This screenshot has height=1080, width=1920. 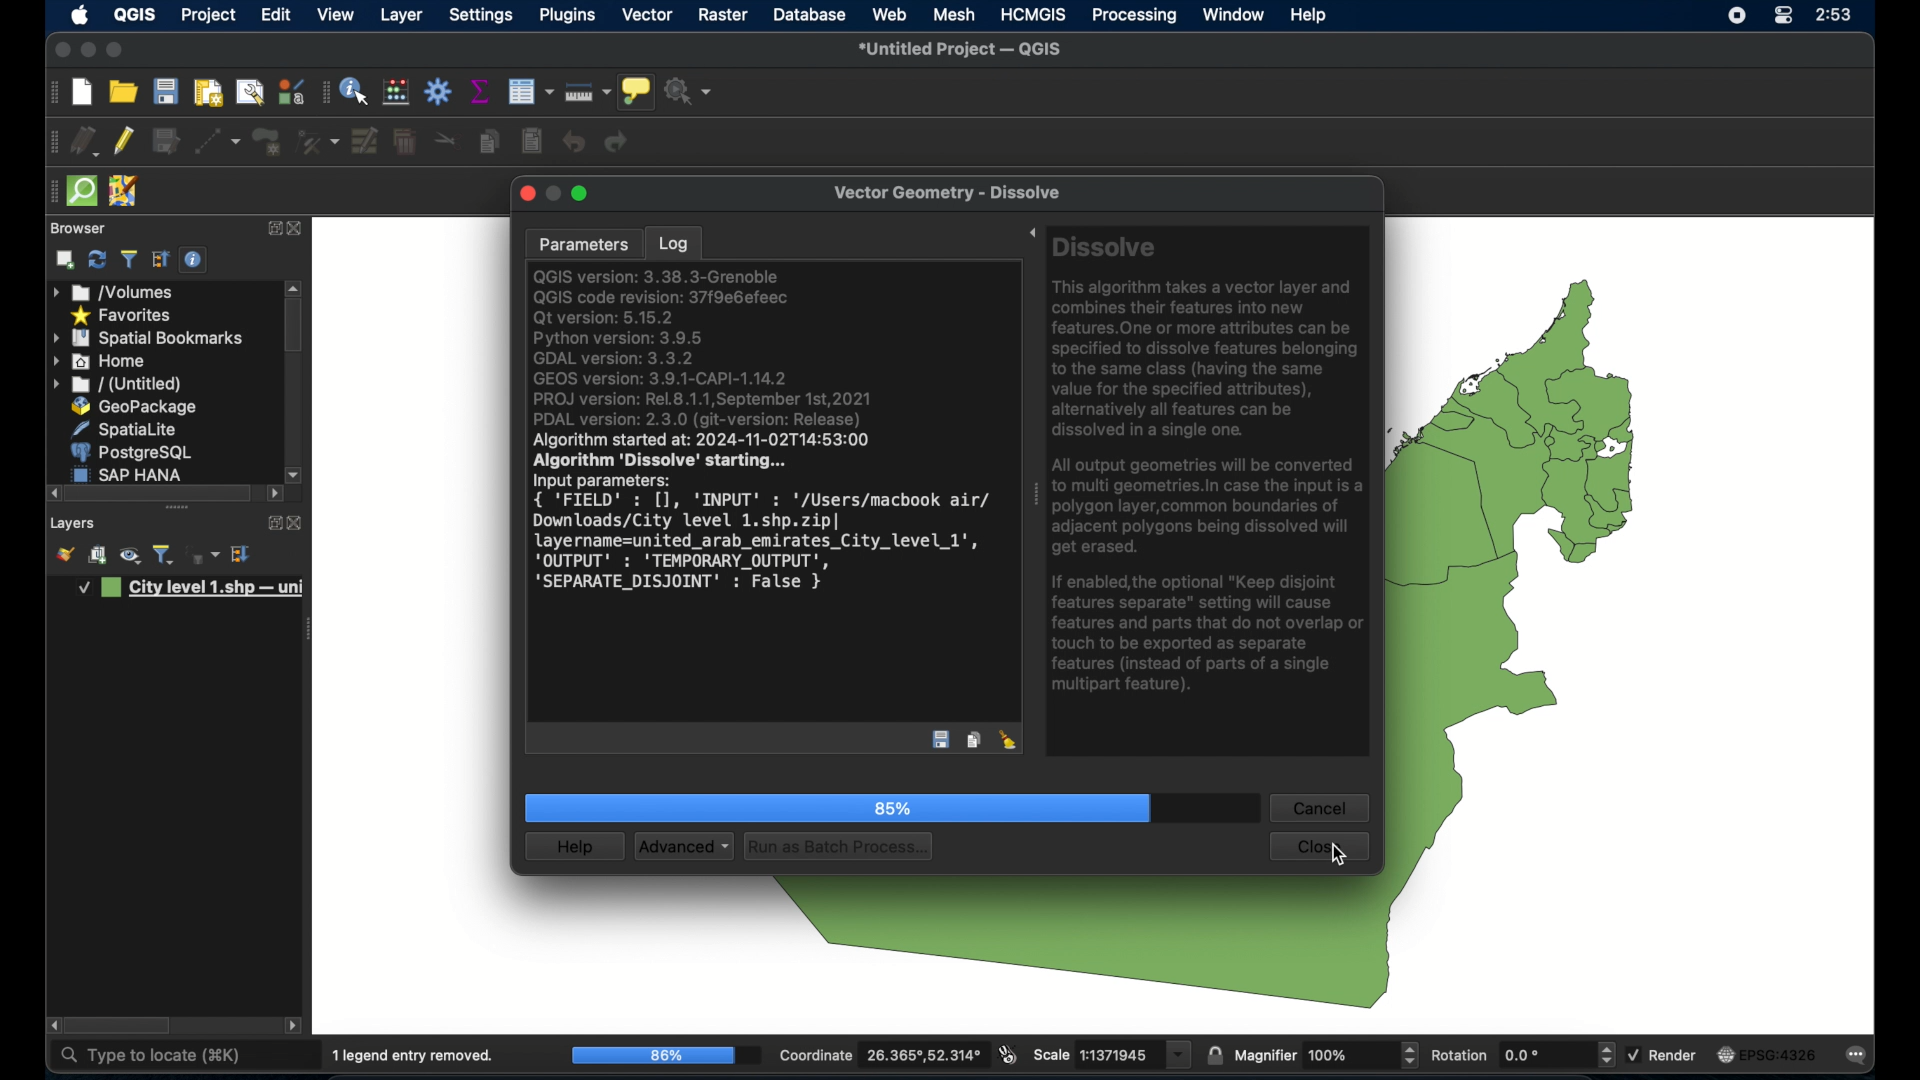 I want to click on project toolbar, so click(x=51, y=93).